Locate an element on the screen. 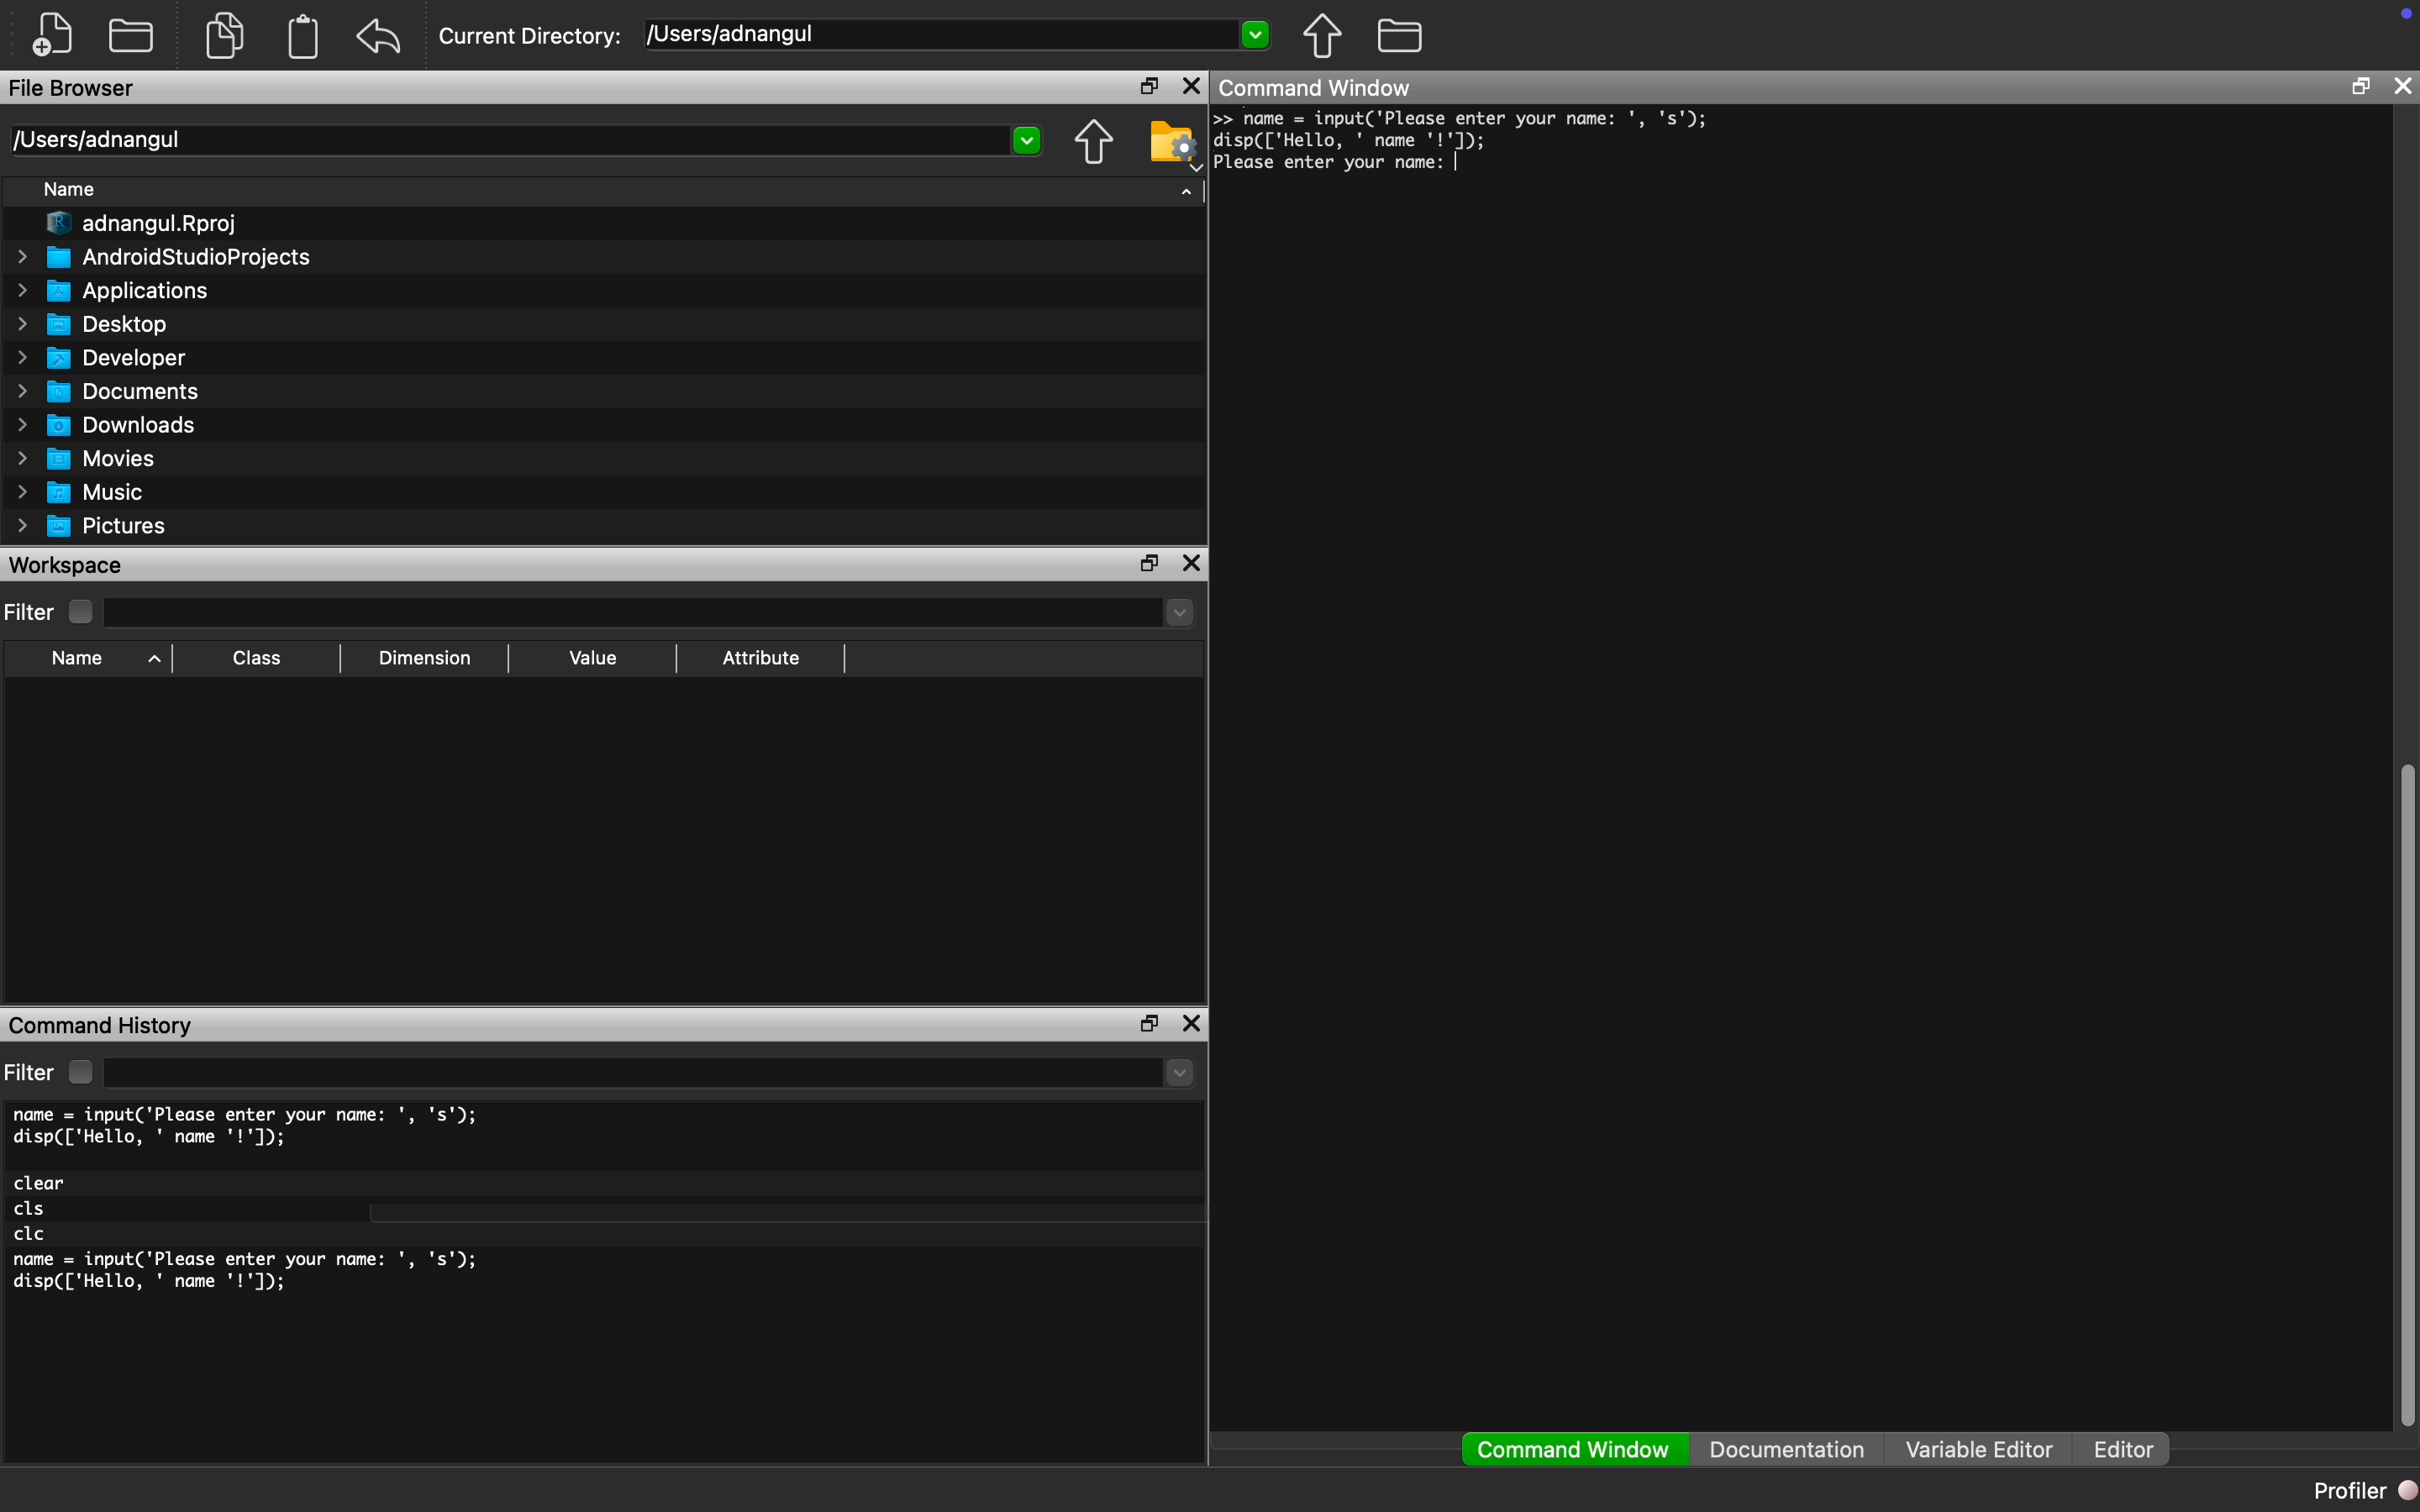 Image resolution: width=2420 pixels, height=1512 pixels. duplicate is located at coordinates (227, 35).